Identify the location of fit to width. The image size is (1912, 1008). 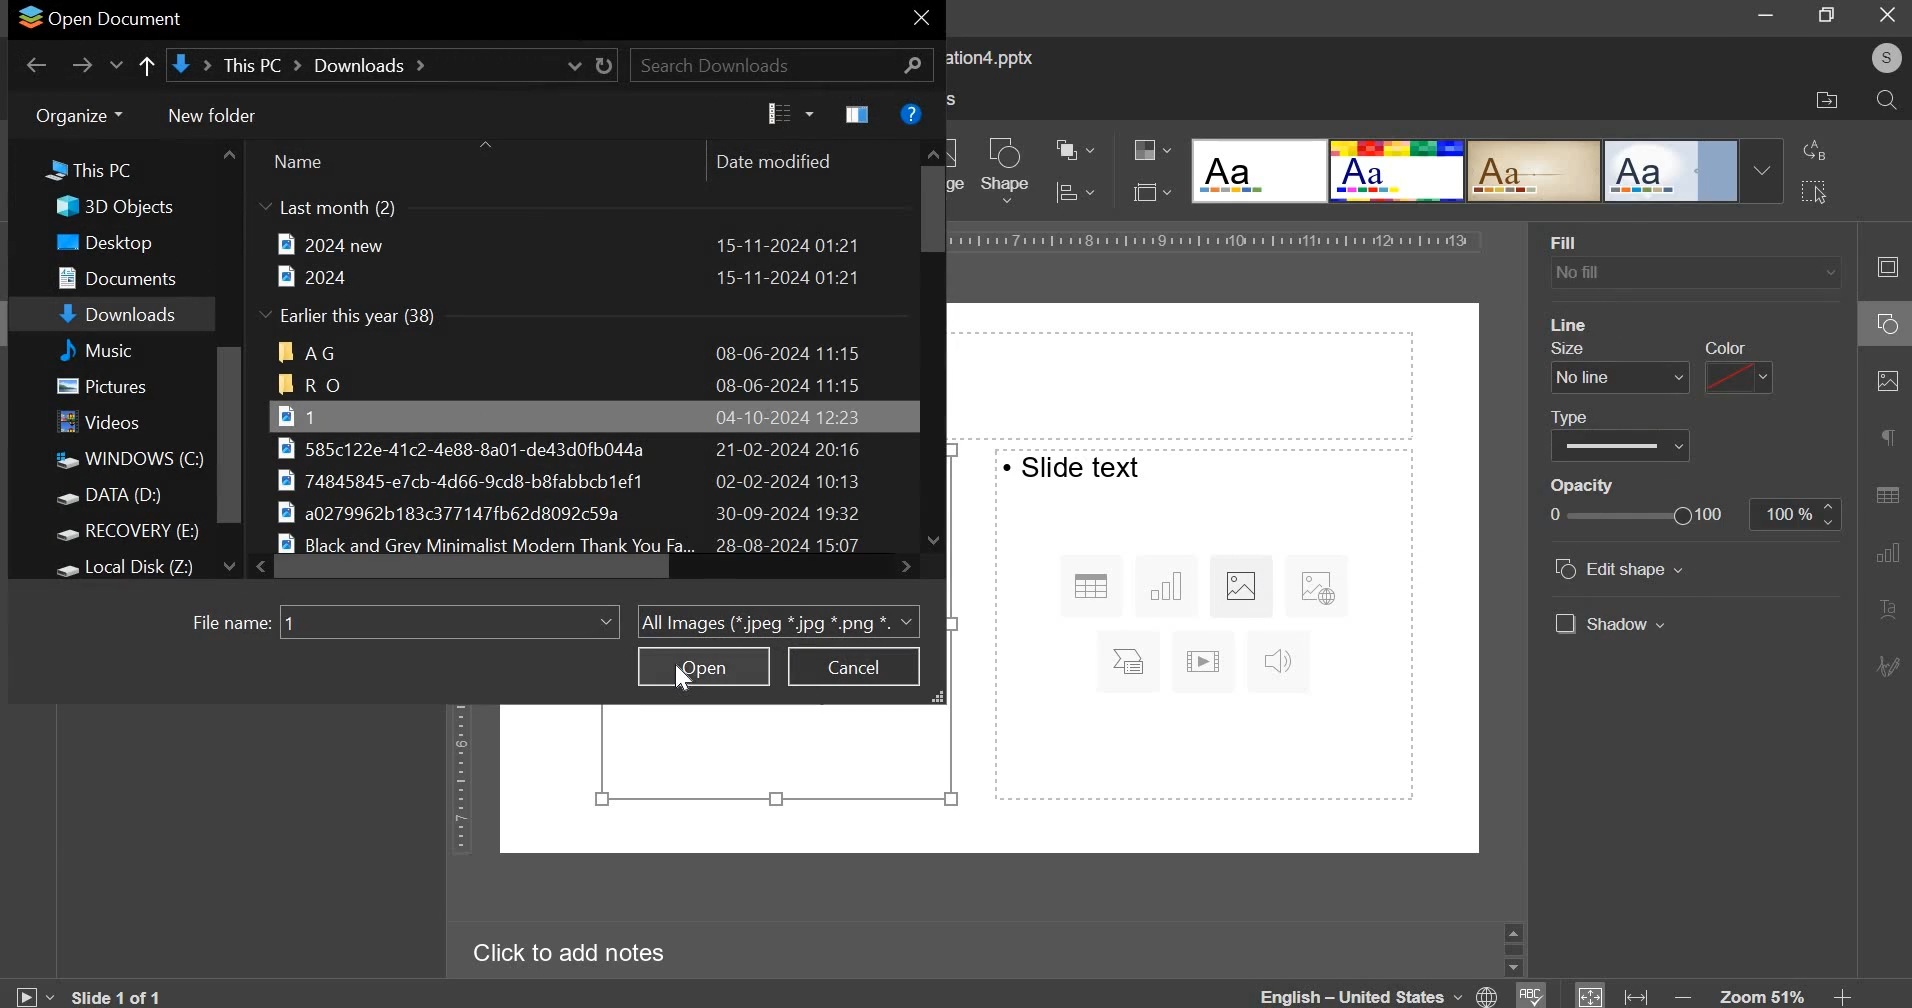
(1638, 996).